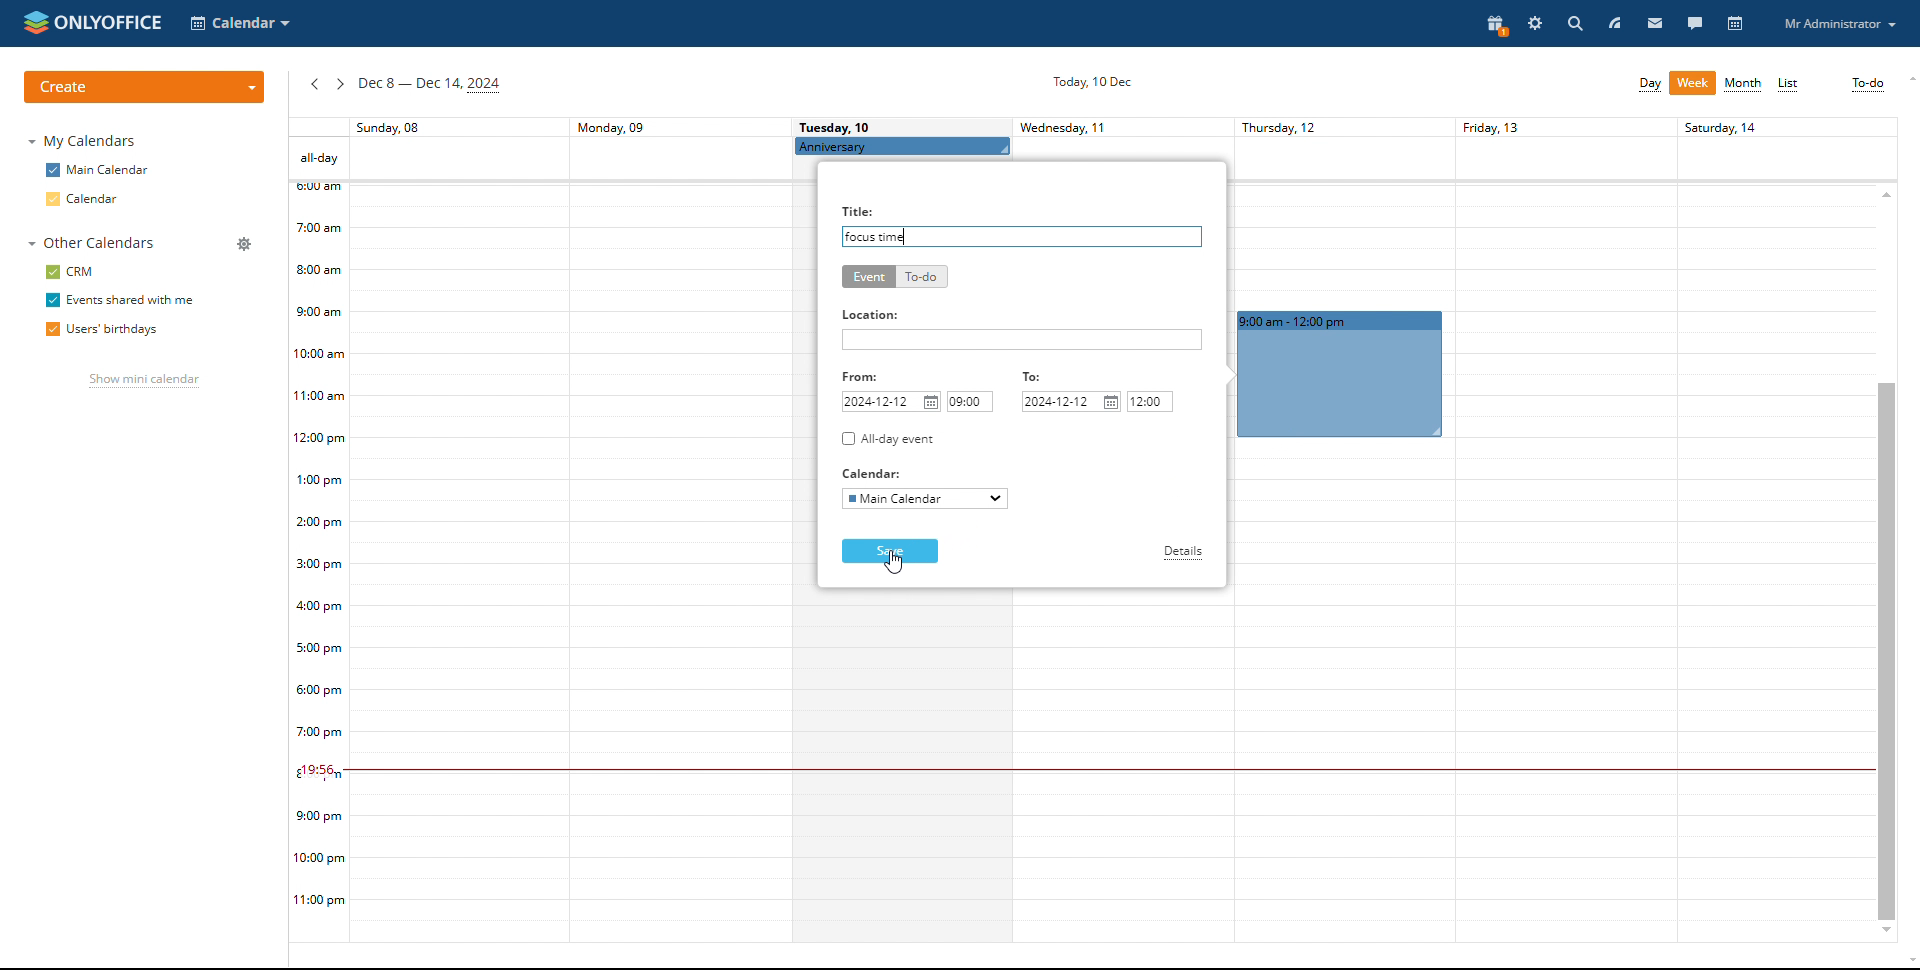  I want to click on start date, so click(892, 402).